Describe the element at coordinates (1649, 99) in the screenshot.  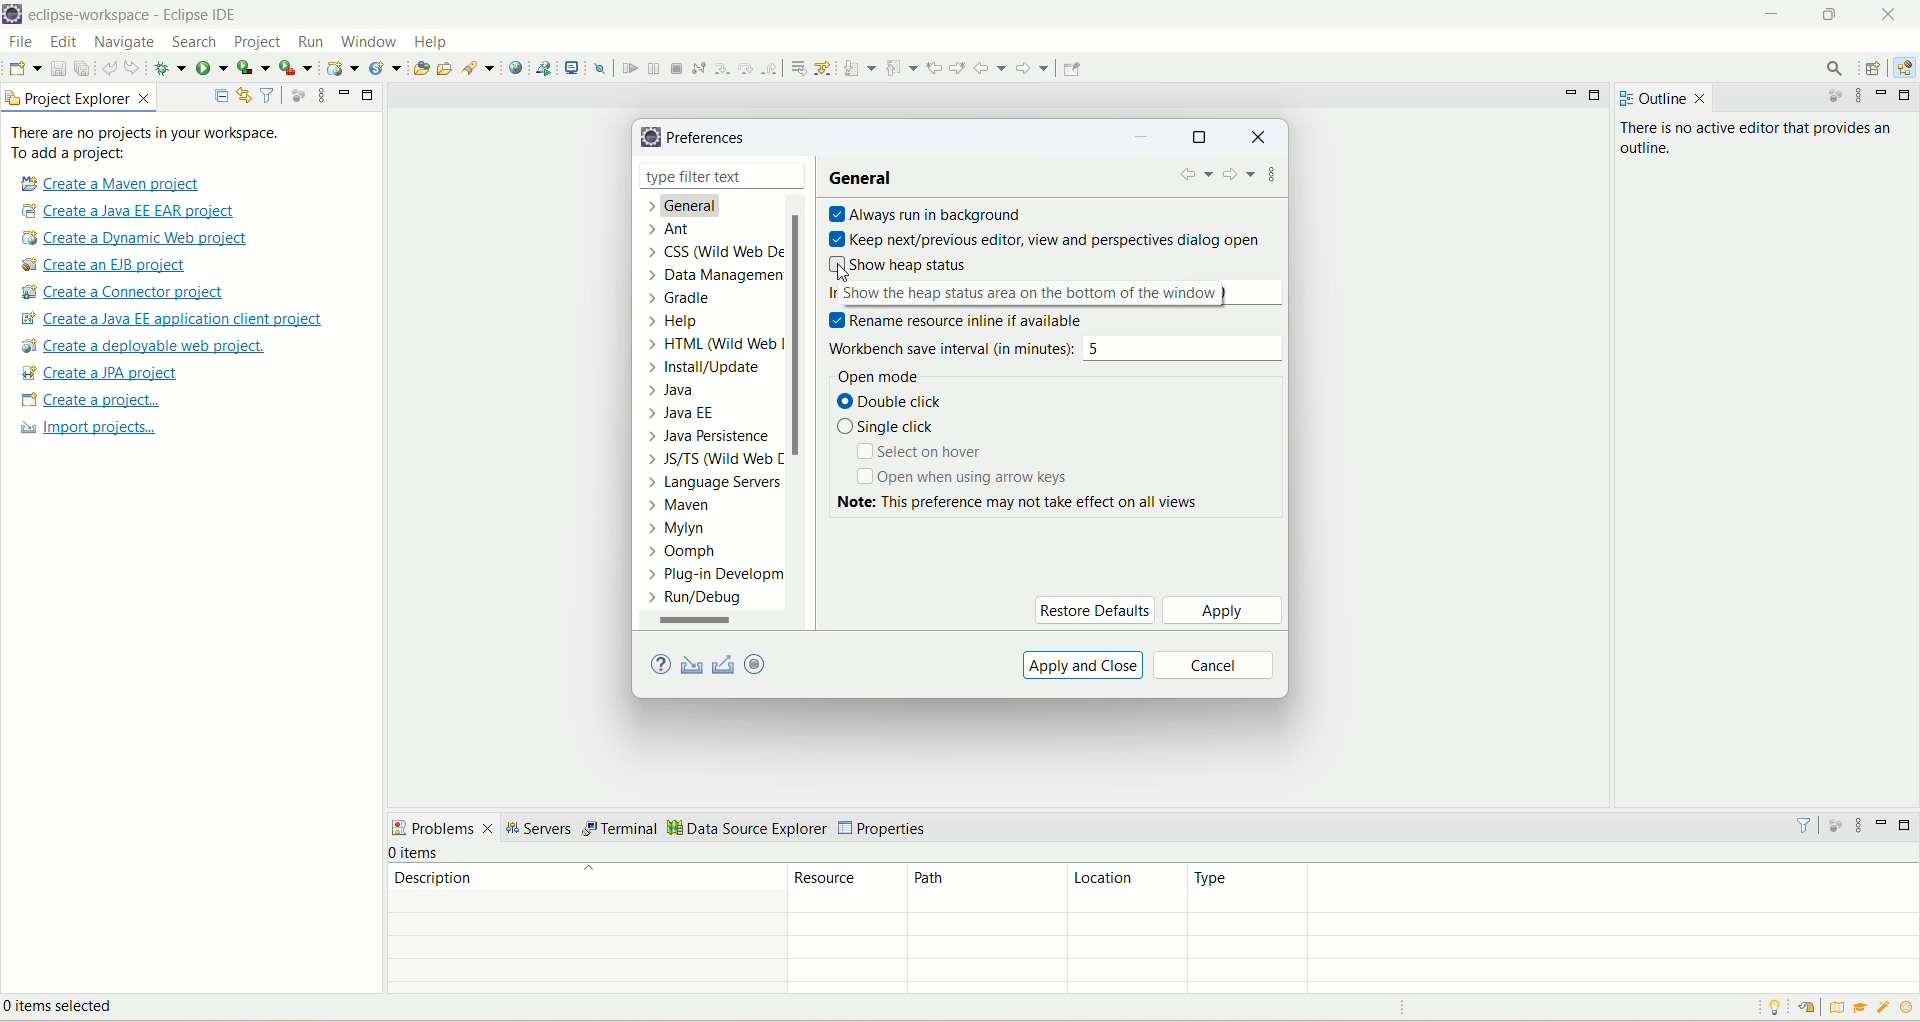
I see `outline` at that location.